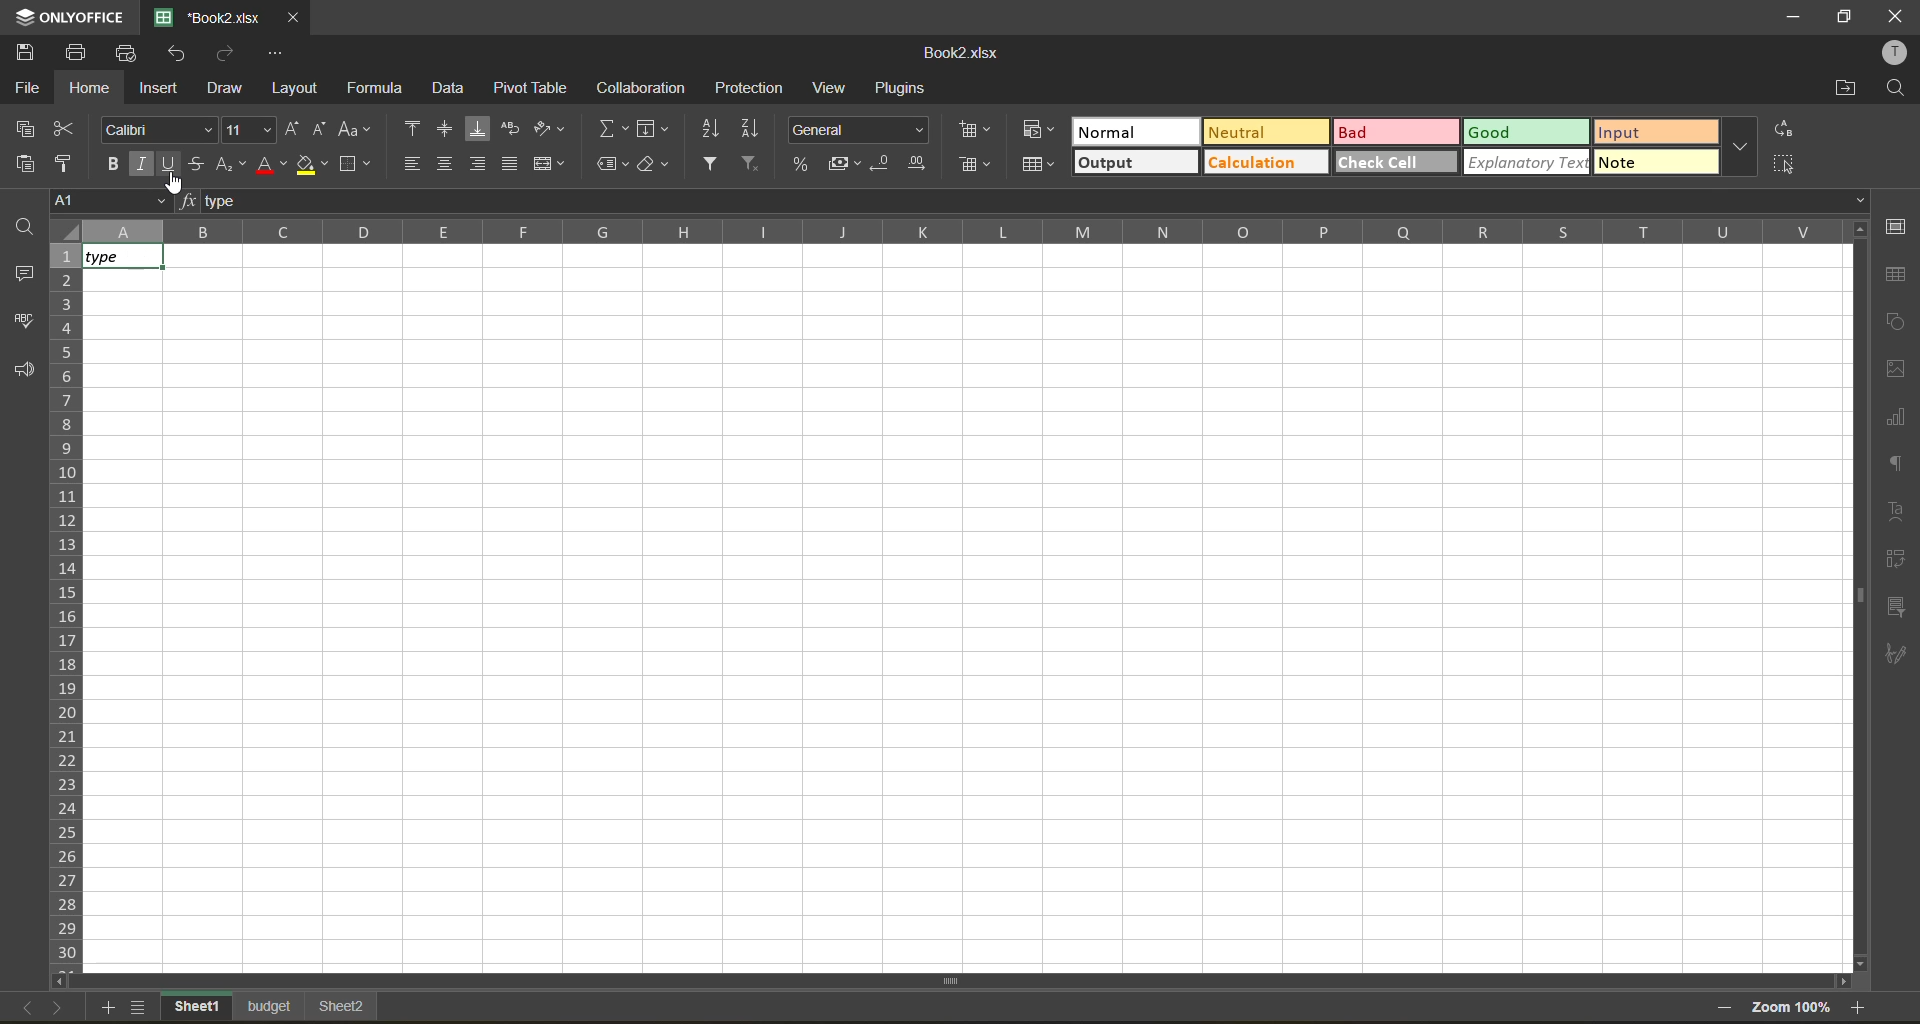 The width and height of the screenshot is (1920, 1024). What do you see at coordinates (1265, 130) in the screenshot?
I see `neutral` at bounding box center [1265, 130].